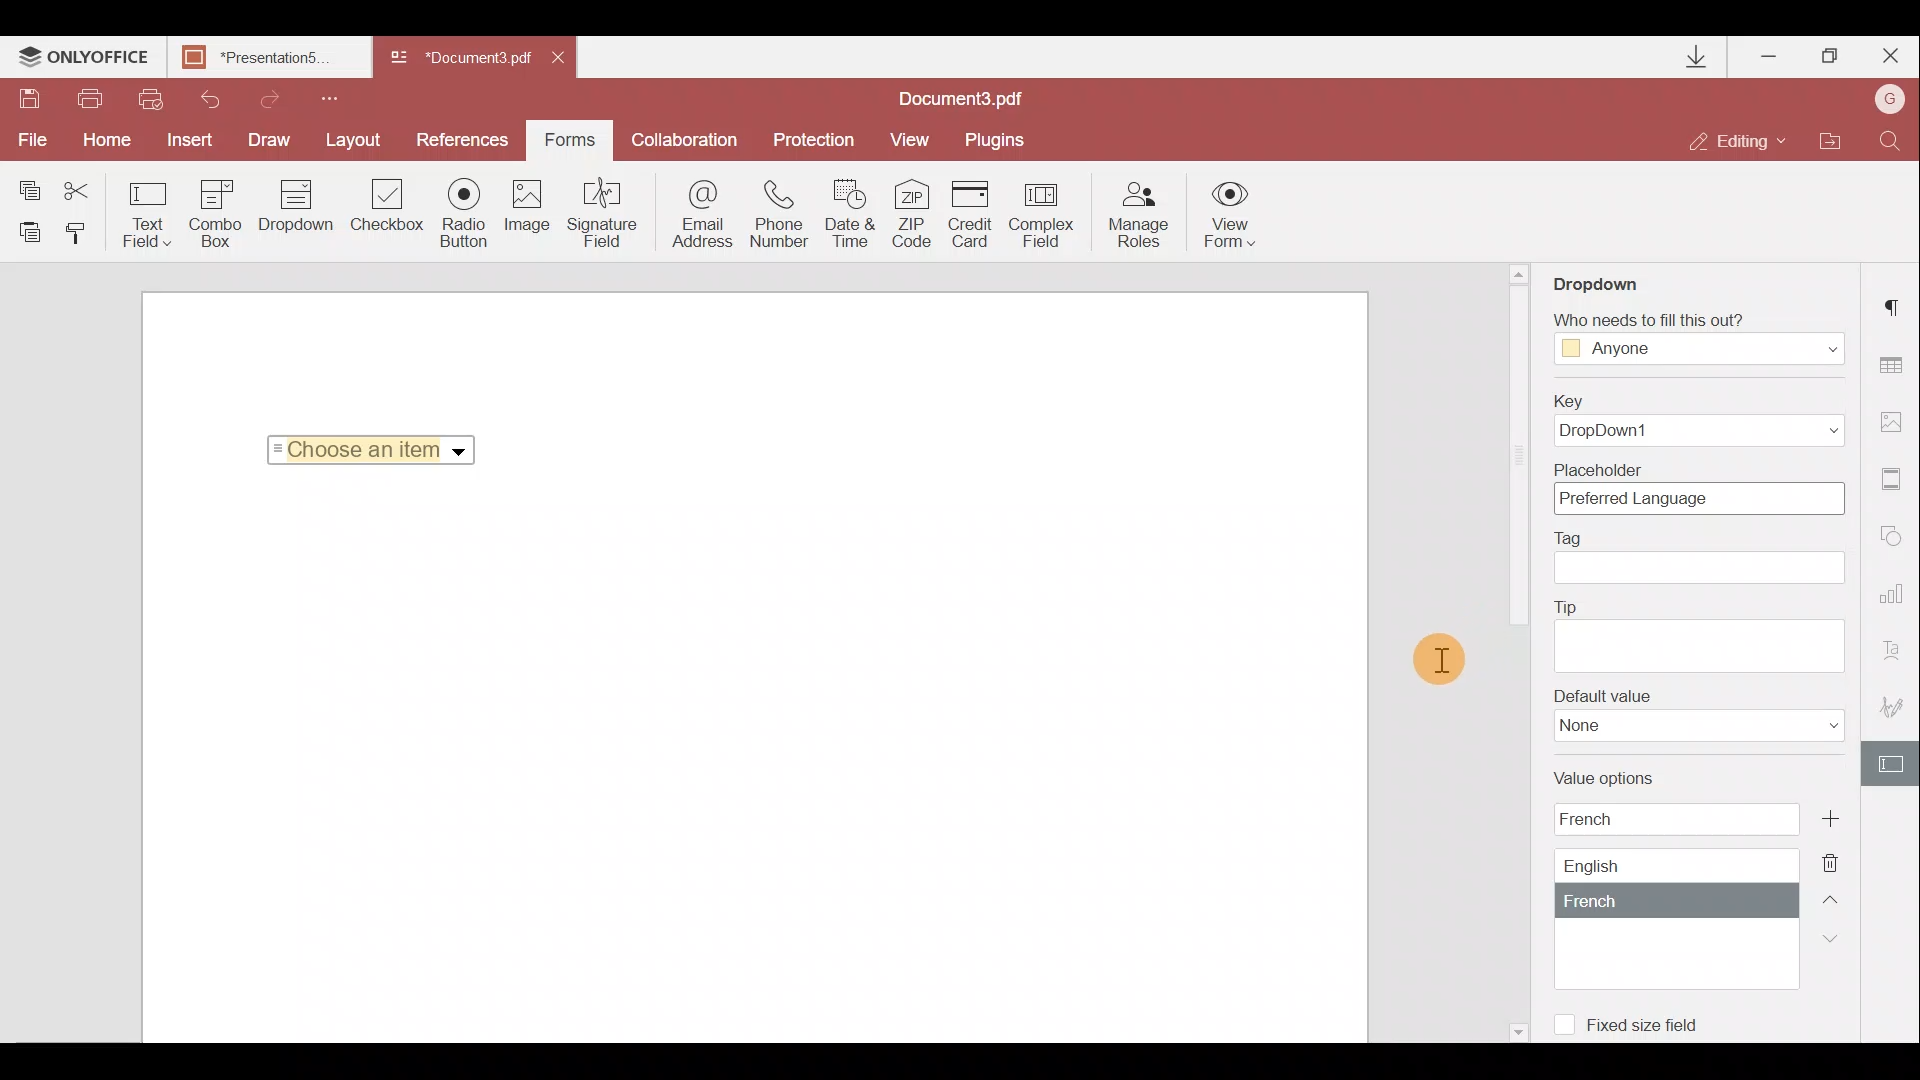 The width and height of the screenshot is (1920, 1080). What do you see at coordinates (1614, 277) in the screenshot?
I see `Dropdown` at bounding box center [1614, 277].